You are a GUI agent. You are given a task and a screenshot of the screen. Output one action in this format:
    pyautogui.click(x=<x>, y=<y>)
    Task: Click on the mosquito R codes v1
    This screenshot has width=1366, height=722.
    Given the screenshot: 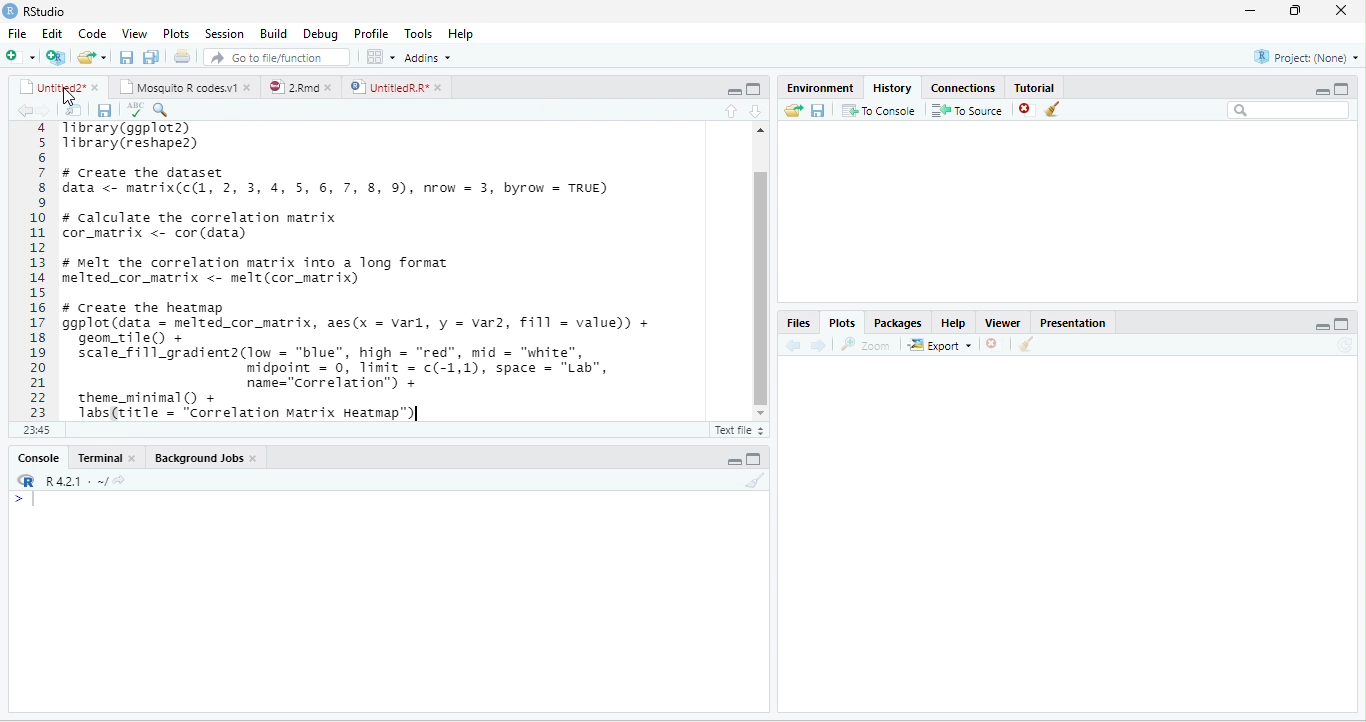 What is the action you would take?
    pyautogui.click(x=183, y=87)
    